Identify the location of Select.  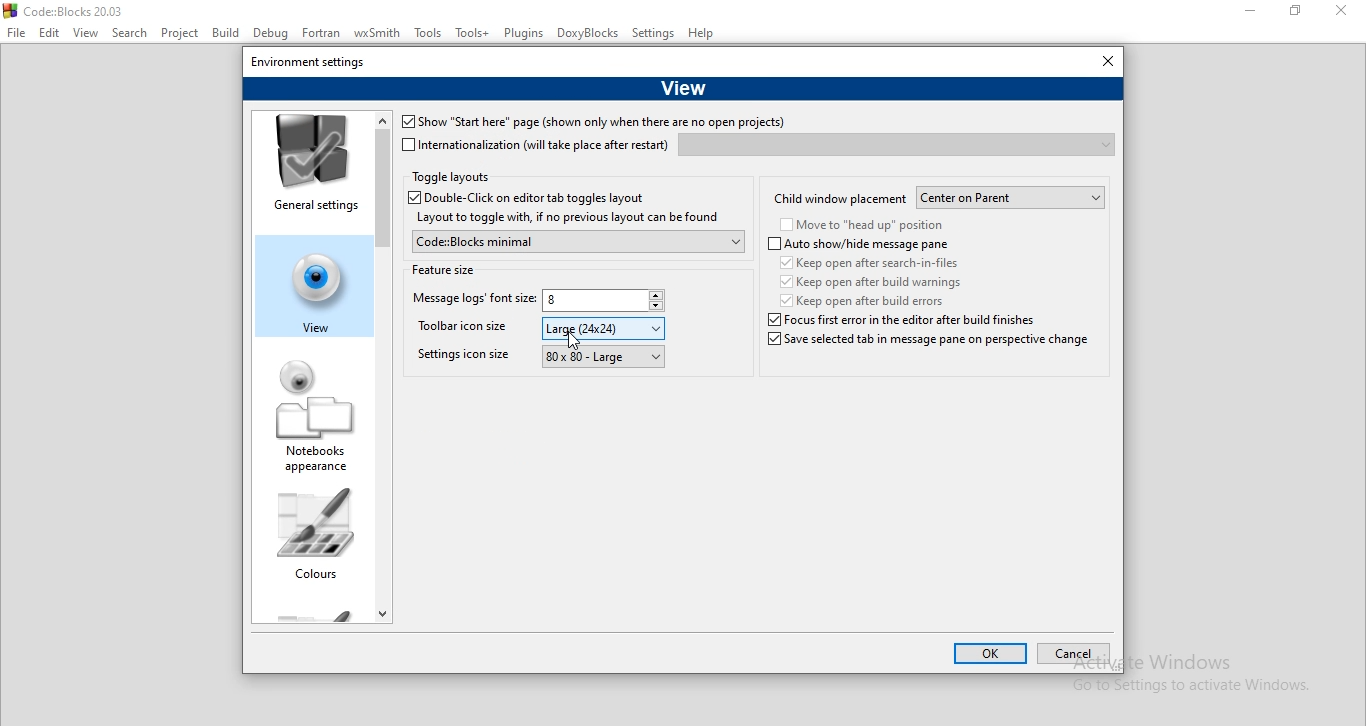
(132, 35).